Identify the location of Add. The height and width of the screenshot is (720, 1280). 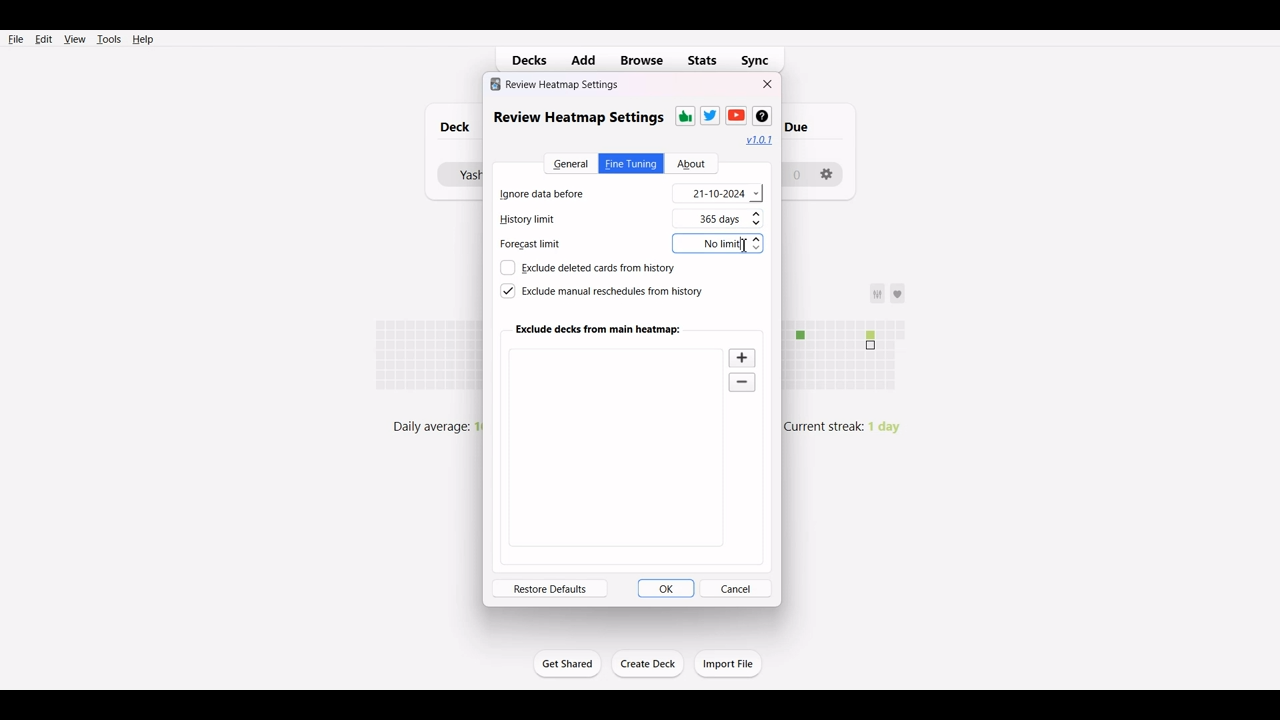
(587, 59).